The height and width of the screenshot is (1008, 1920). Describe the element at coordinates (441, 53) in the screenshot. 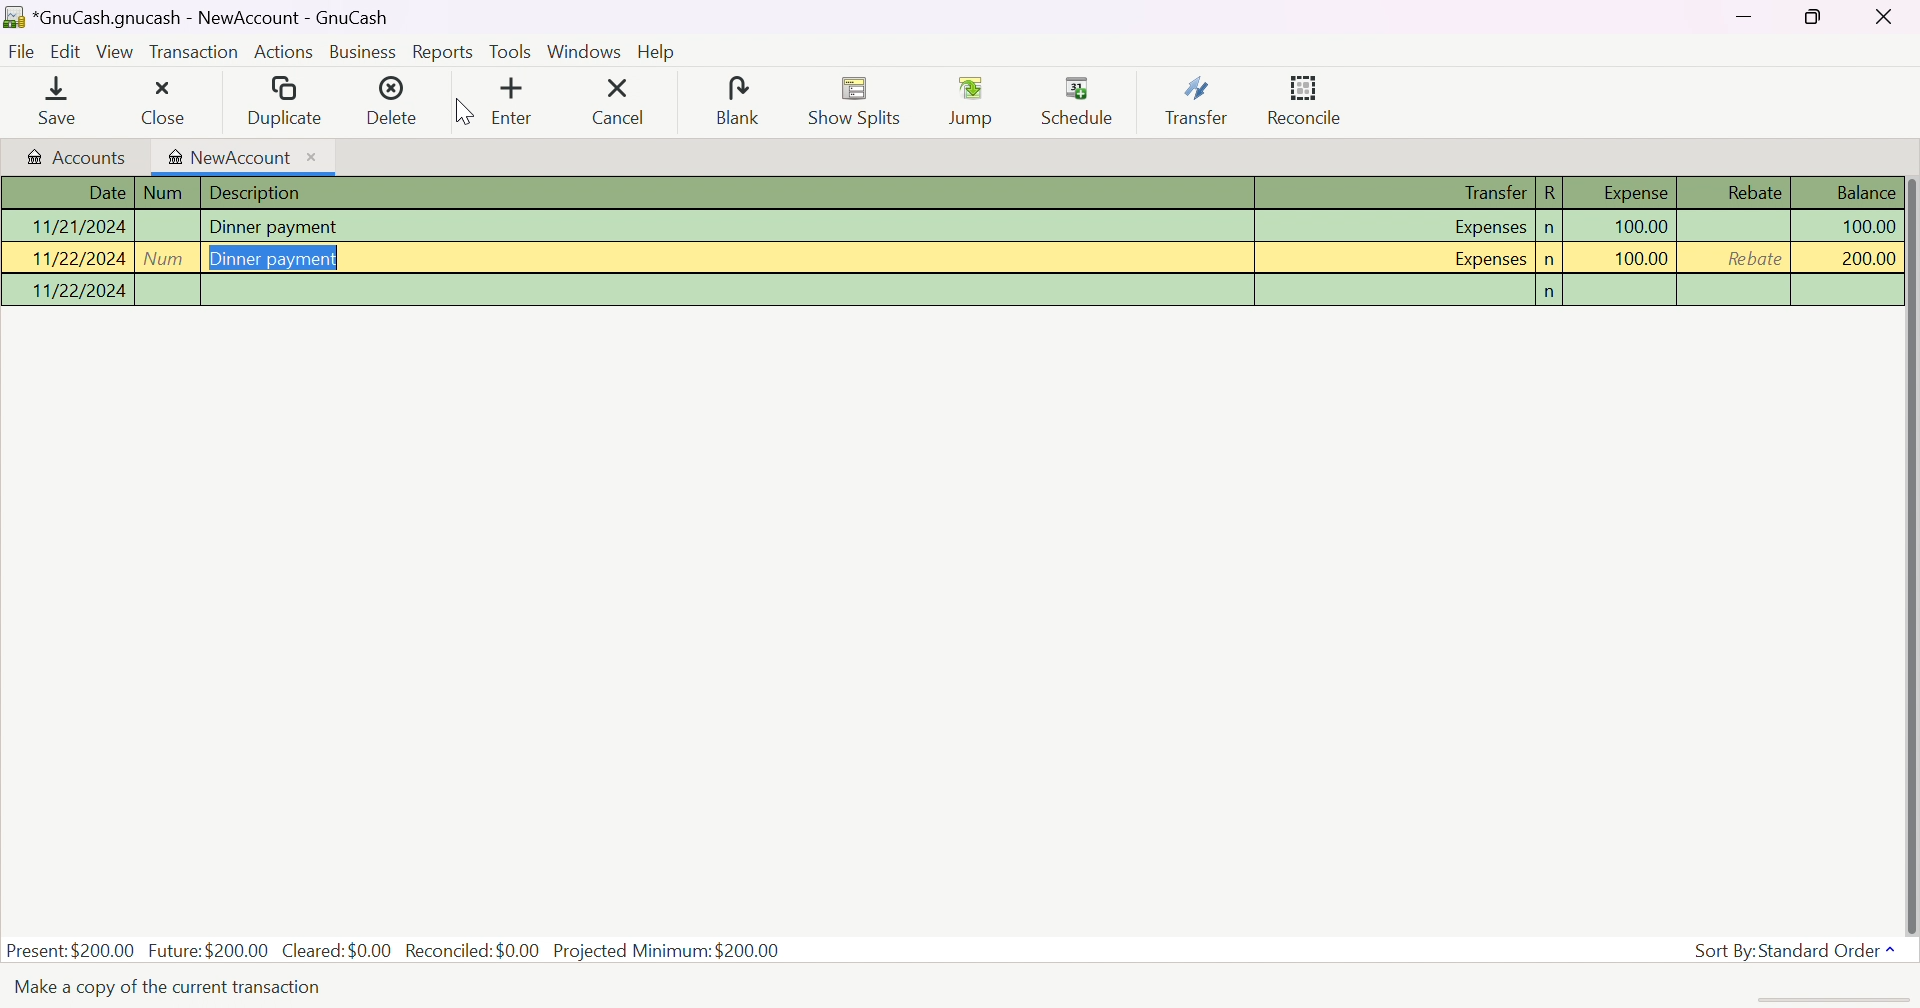

I see `Reports` at that location.